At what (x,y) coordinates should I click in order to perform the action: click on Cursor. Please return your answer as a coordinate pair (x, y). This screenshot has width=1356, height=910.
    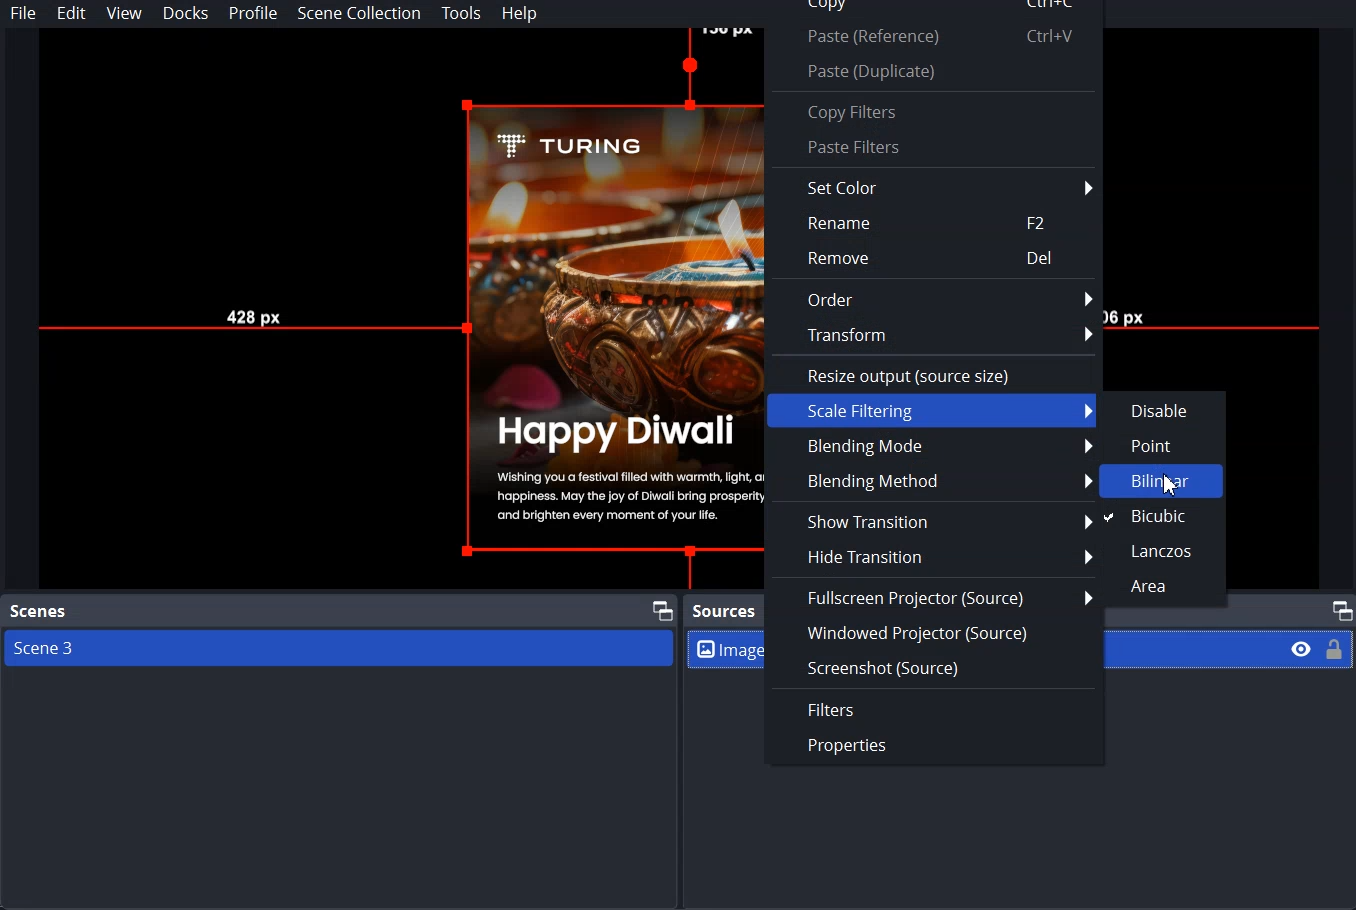
    Looking at the image, I should click on (1171, 482).